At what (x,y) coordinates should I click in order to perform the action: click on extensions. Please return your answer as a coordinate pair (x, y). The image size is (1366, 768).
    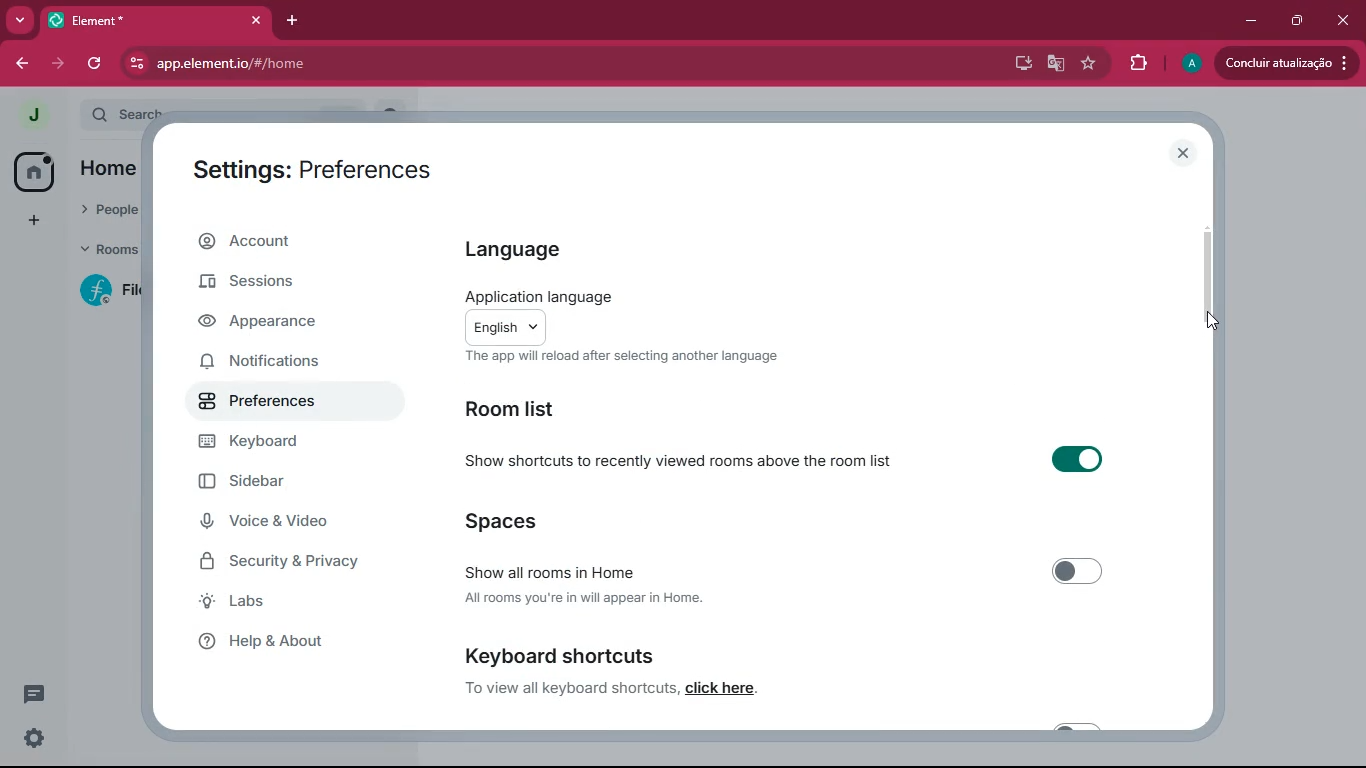
    Looking at the image, I should click on (1138, 63).